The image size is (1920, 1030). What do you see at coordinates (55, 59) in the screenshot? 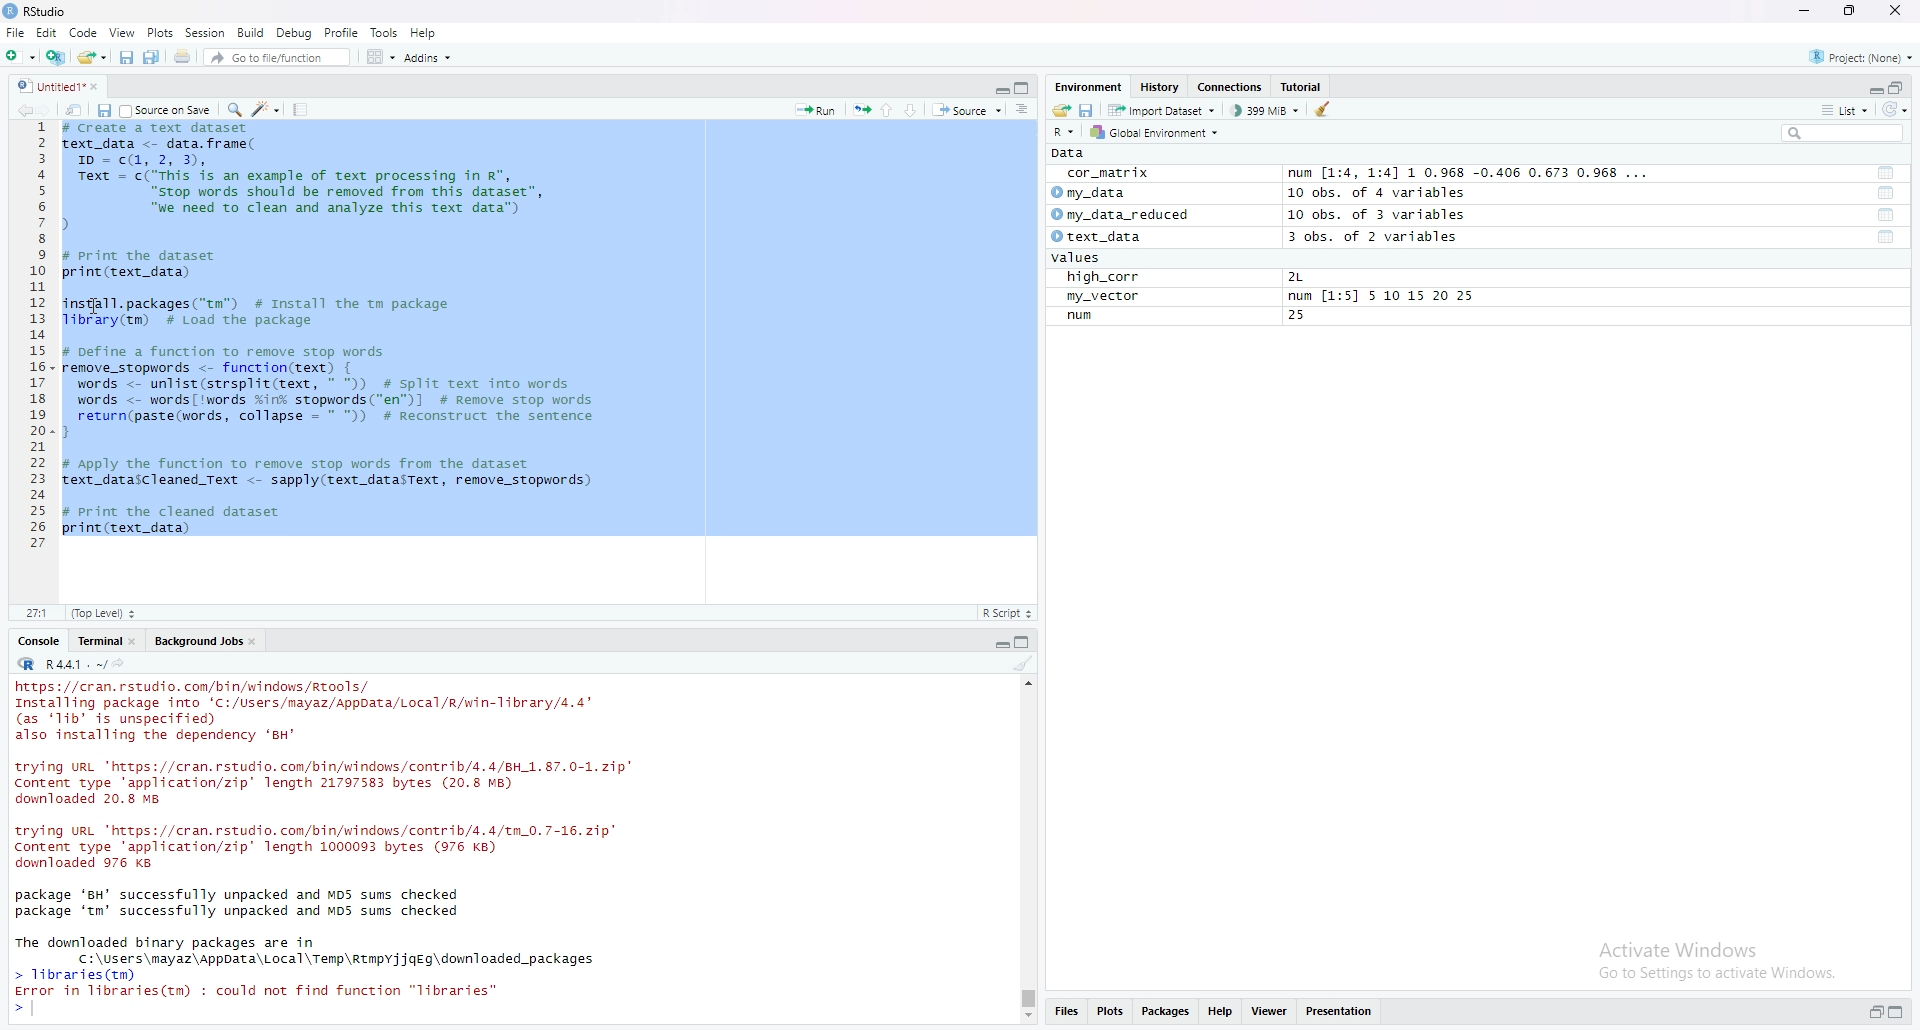
I see `create a project` at bounding box center [55, 59].